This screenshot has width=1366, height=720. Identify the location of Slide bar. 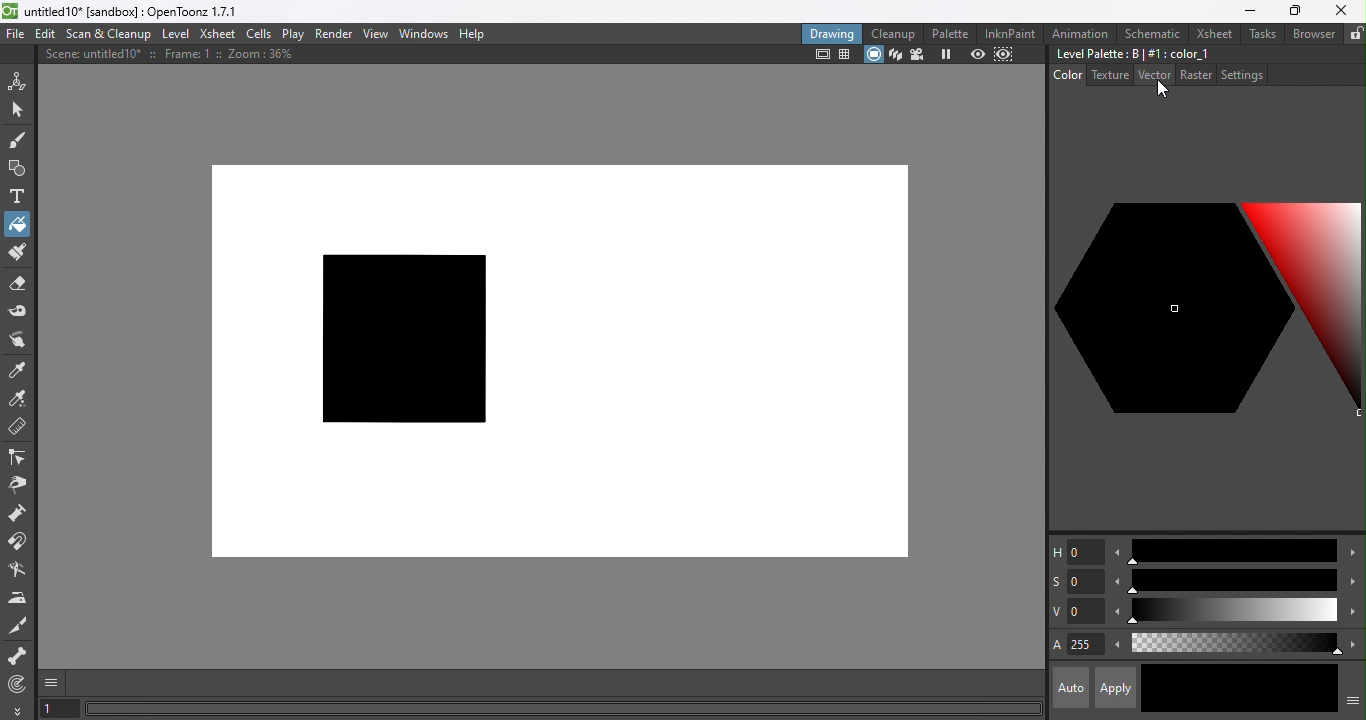
(1232, 612).